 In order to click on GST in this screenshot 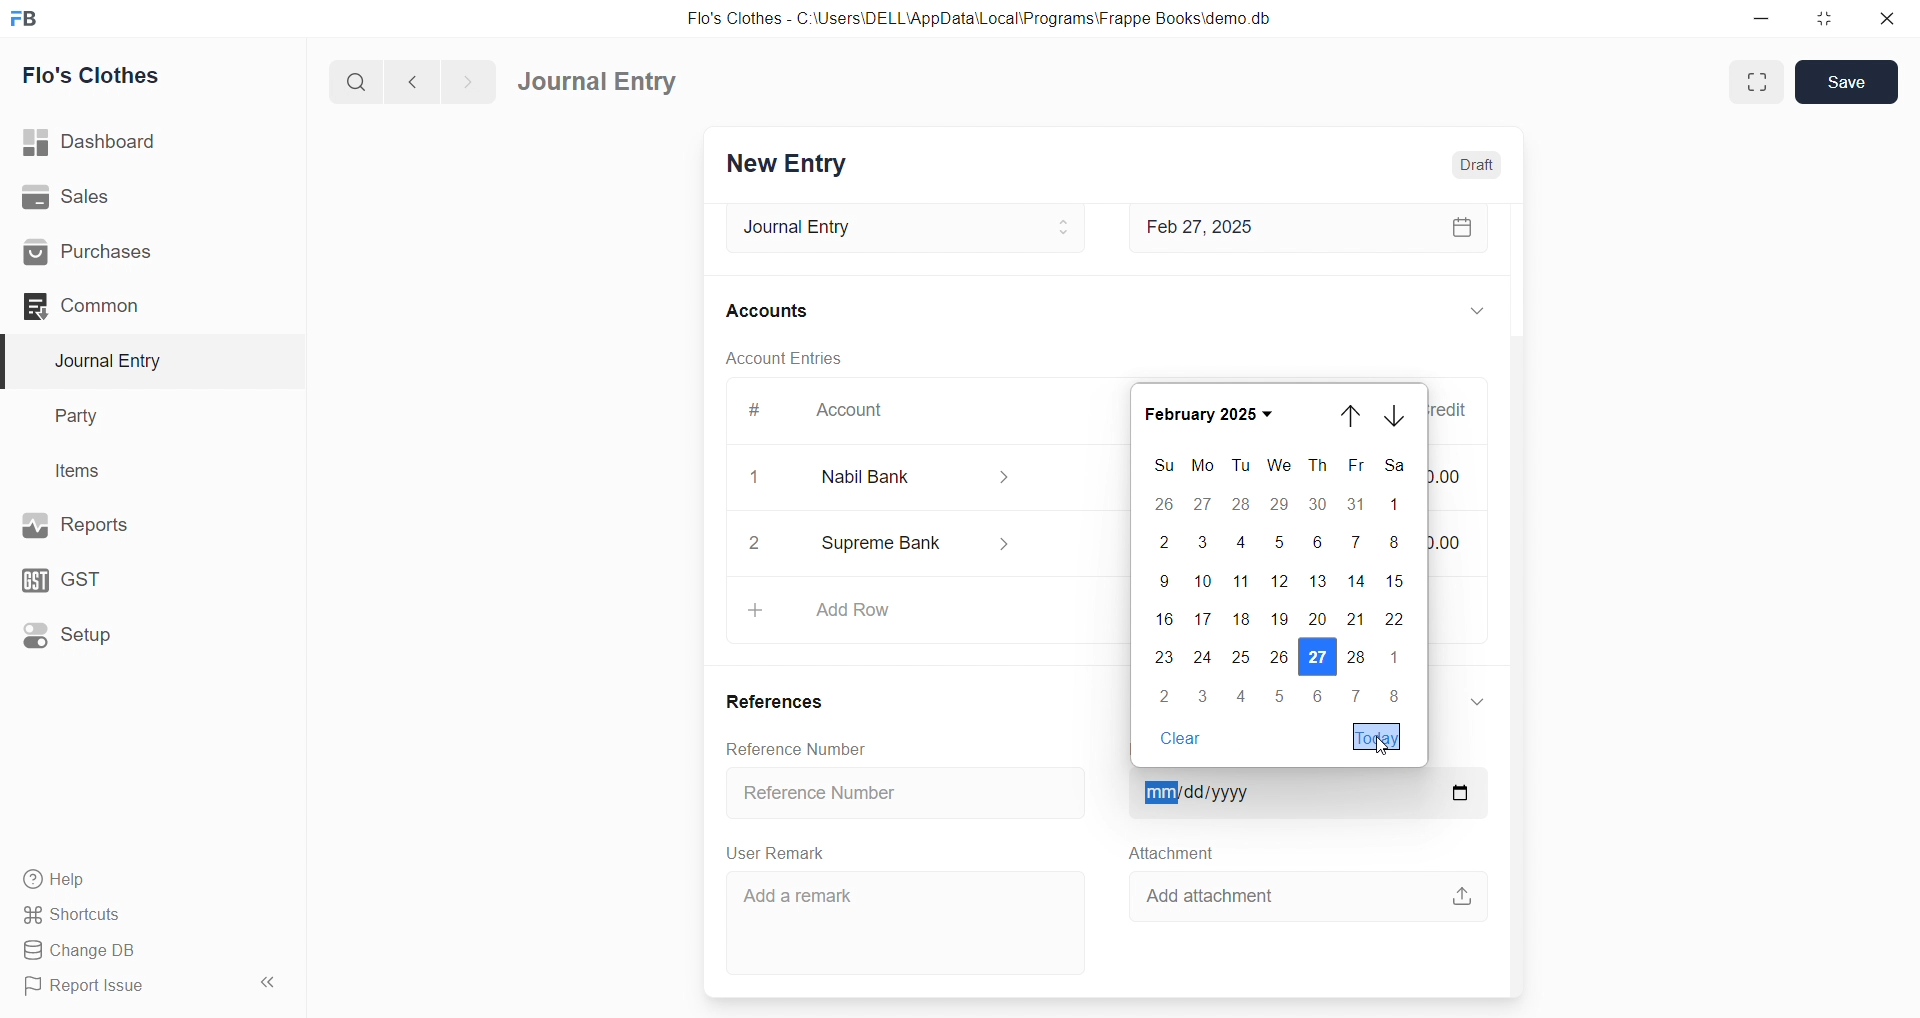, I will do `click(109, 580)`.